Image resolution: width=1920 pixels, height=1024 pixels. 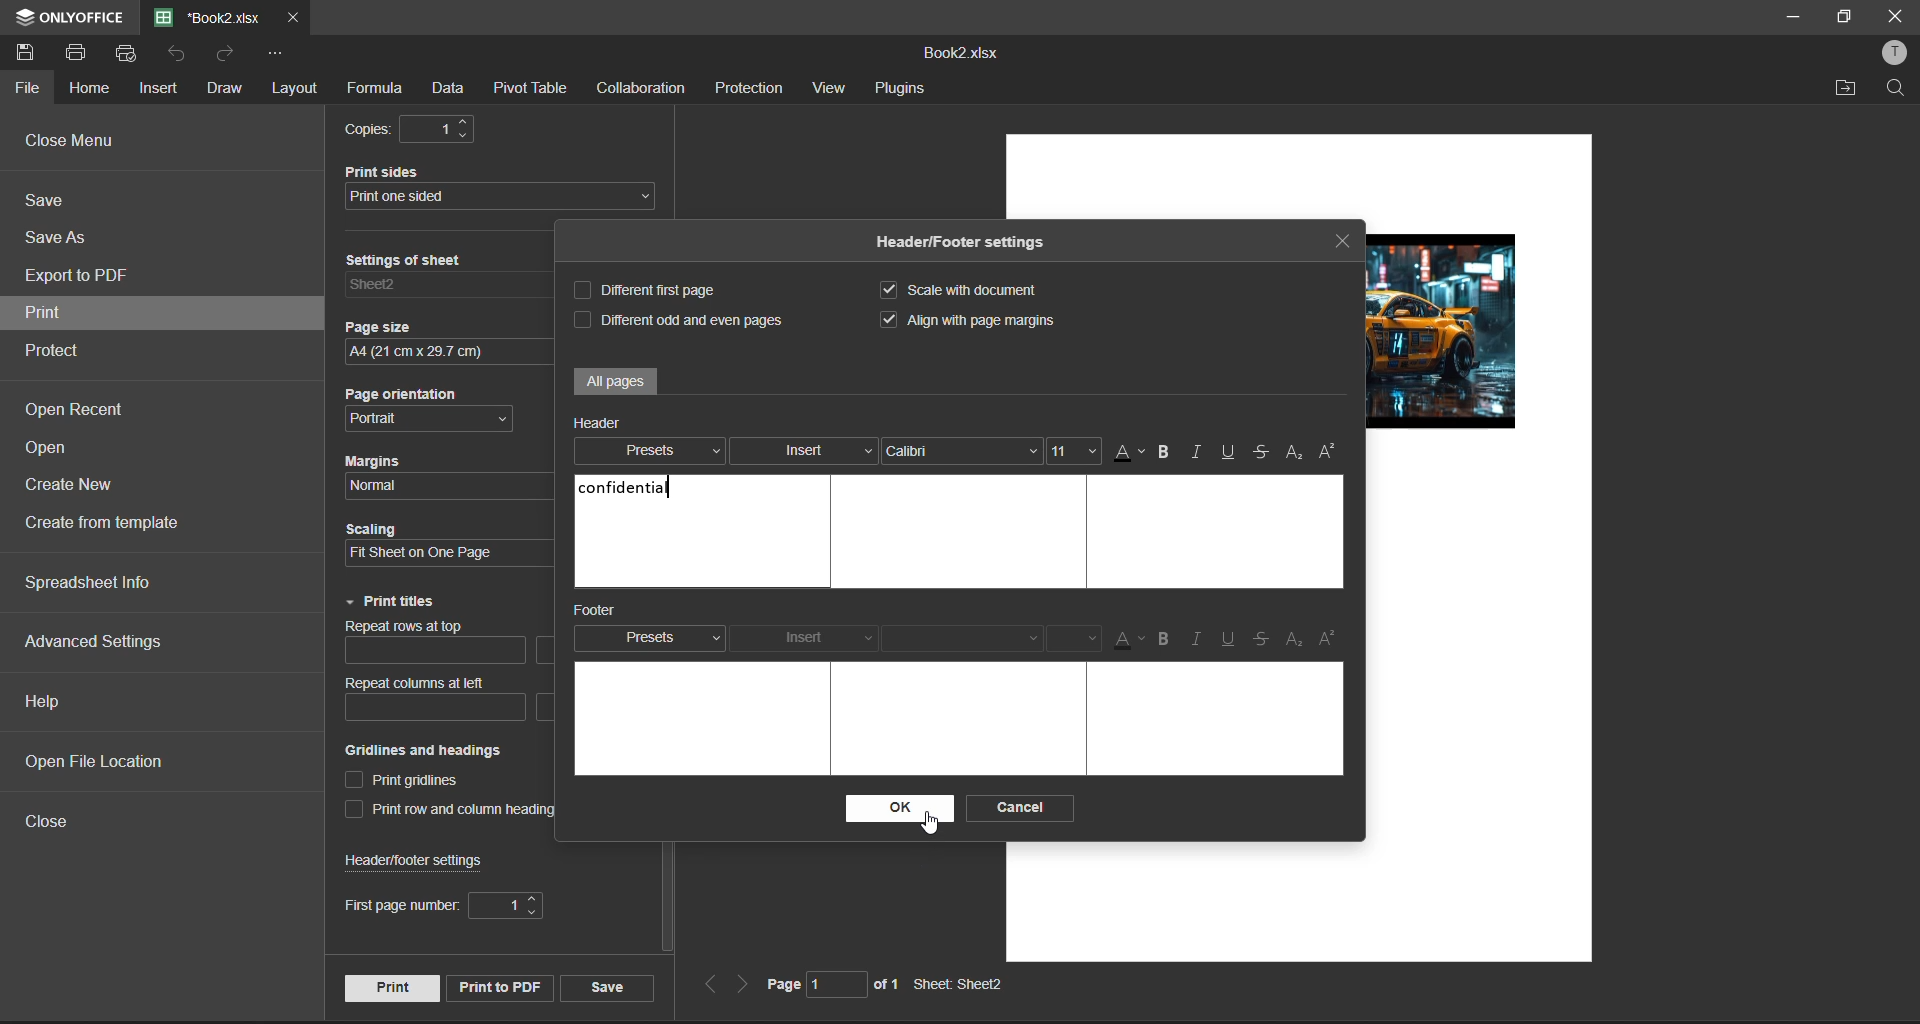 What do you see at coordinates (1168, 639) in the screenshot?
I see `bold` at bounding box center [1168, 639].